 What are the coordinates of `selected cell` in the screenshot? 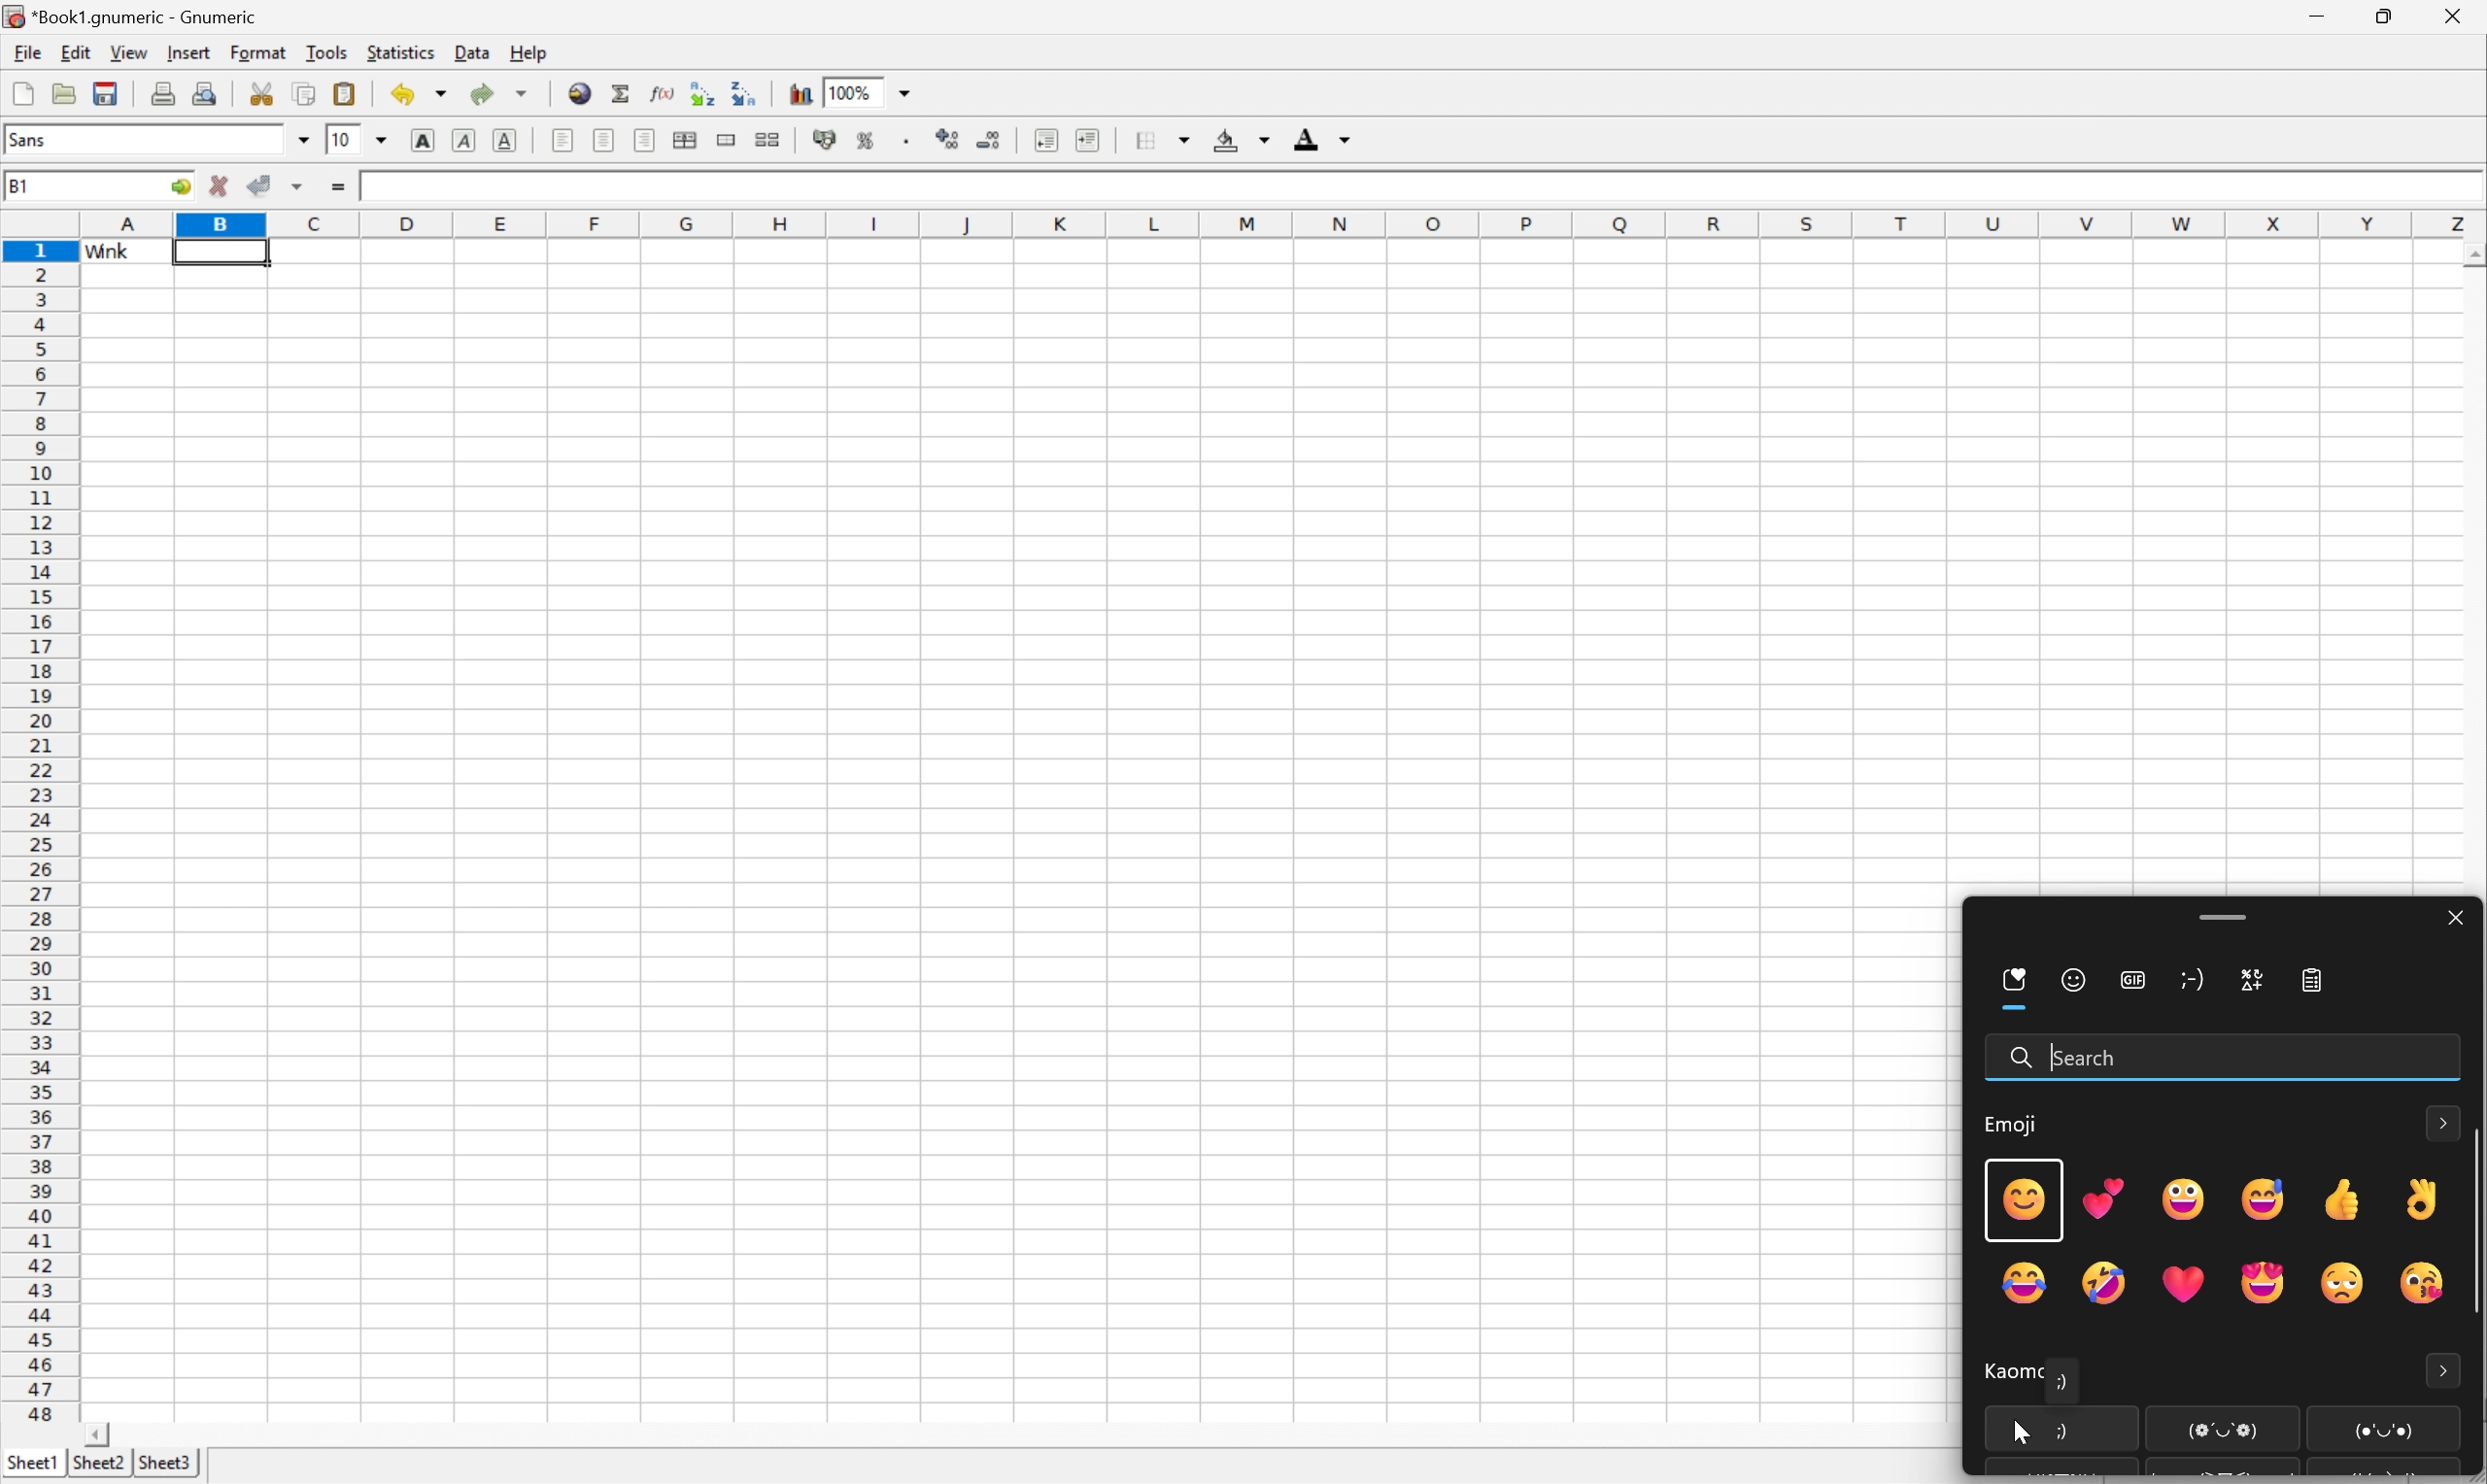 It's located at (219, 254).